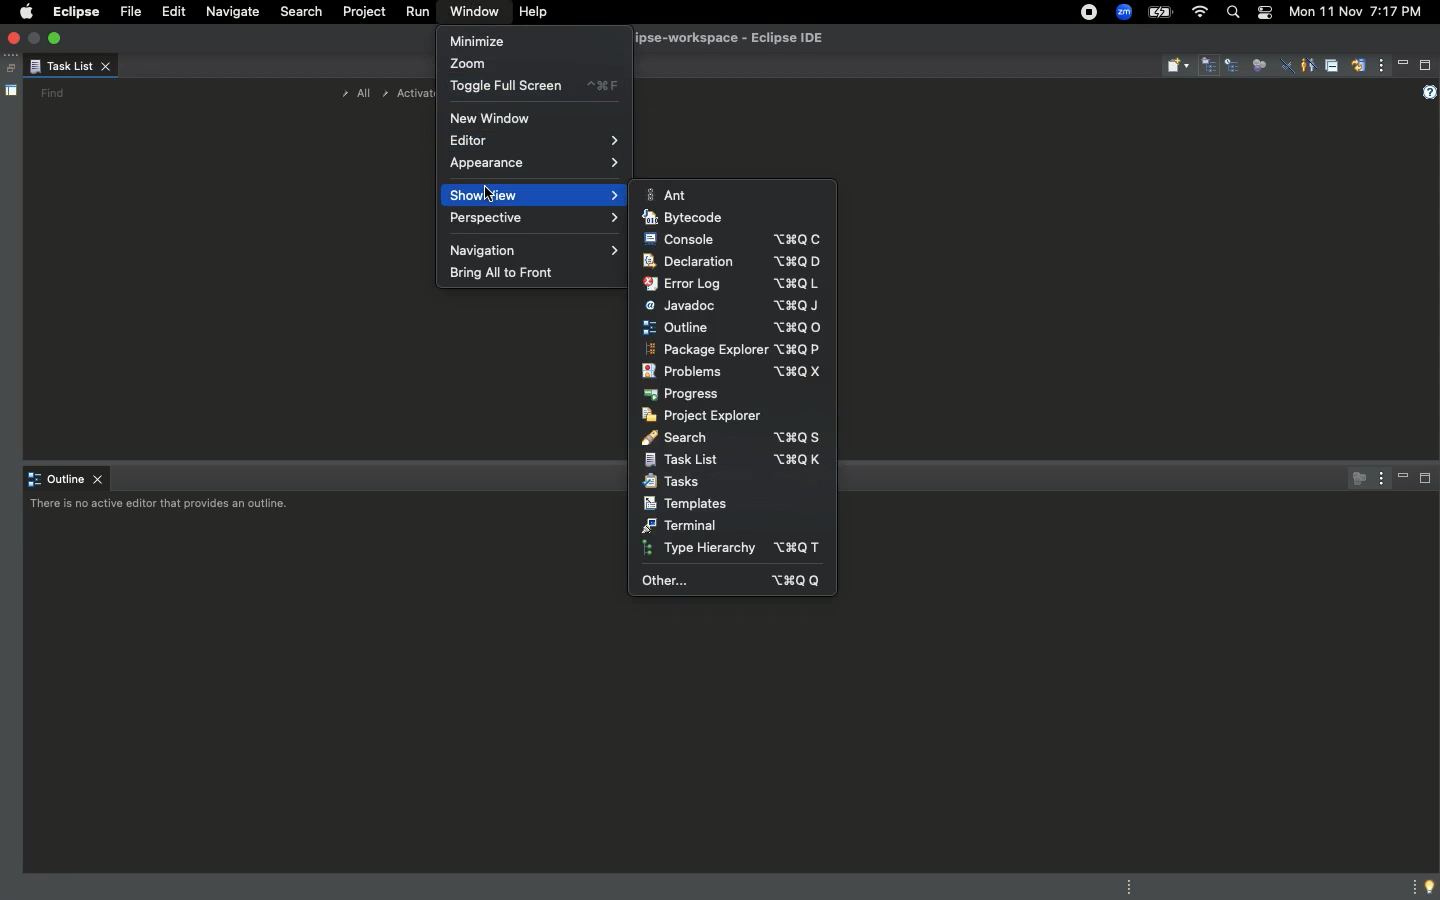 This screenshot has height=900, width=1440. What do you see at coordinates (67, 480) in the screenshot?
I see `Outline` at bounding box center [67, 480].